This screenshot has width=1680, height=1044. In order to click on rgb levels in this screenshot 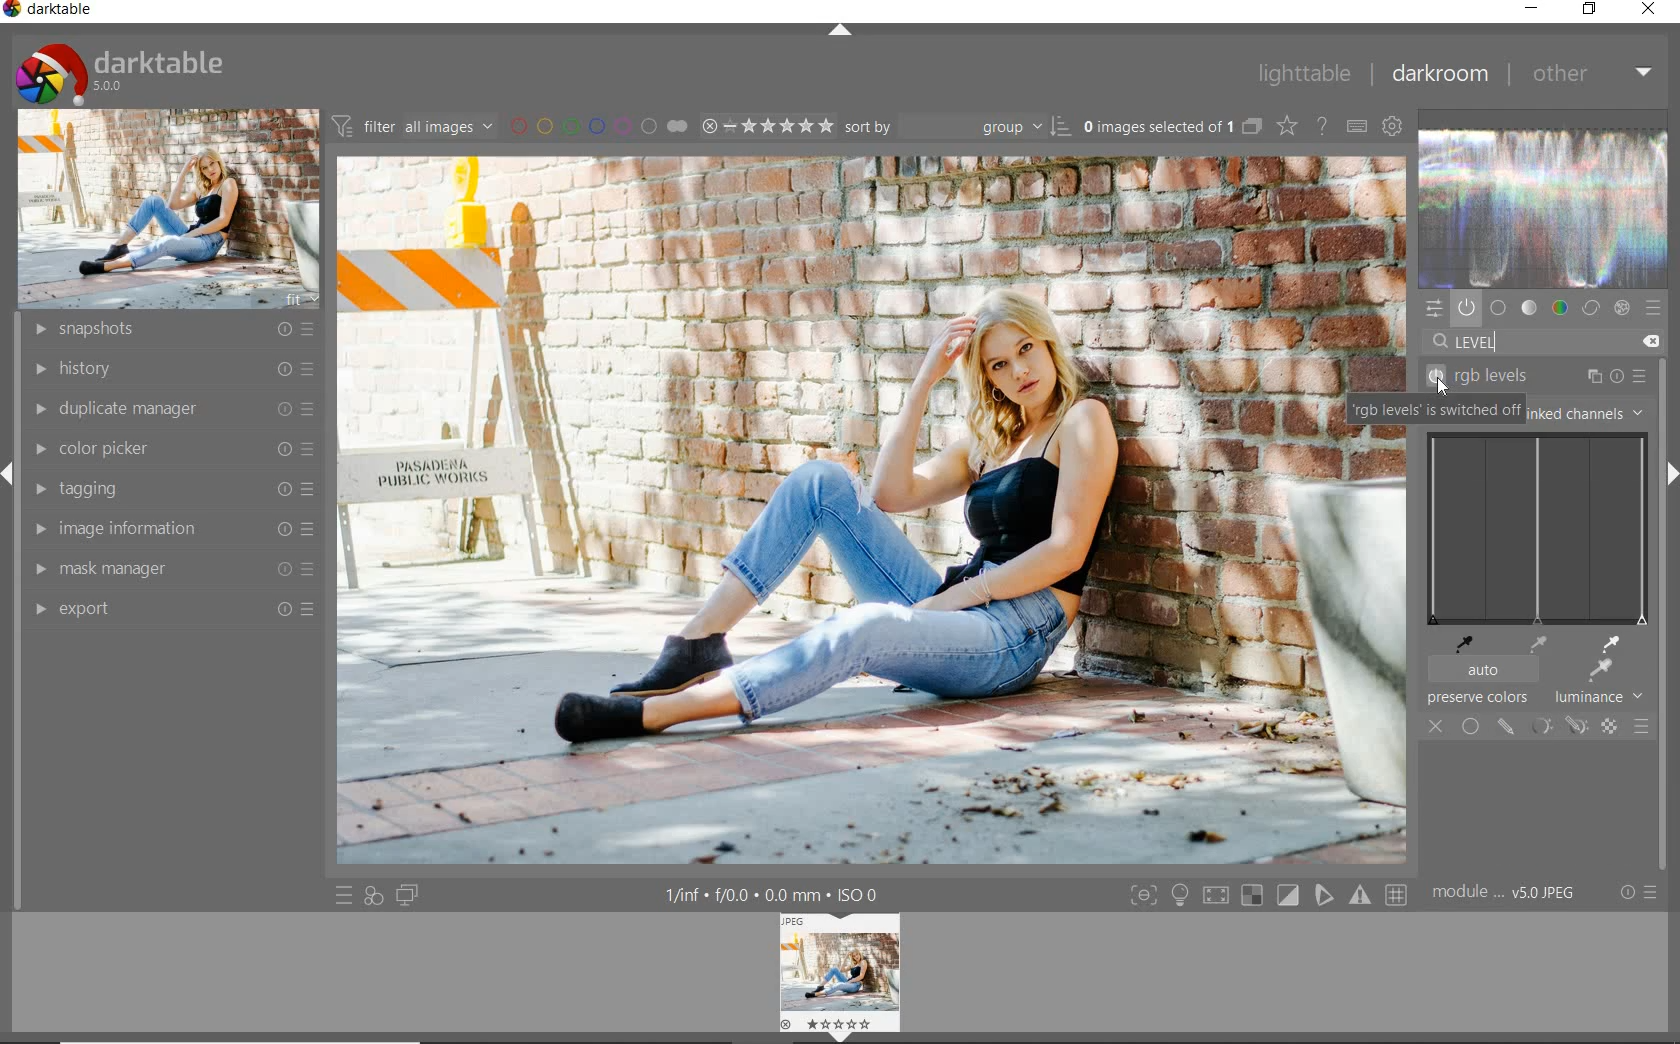, I will do `click(1554, 376)`.